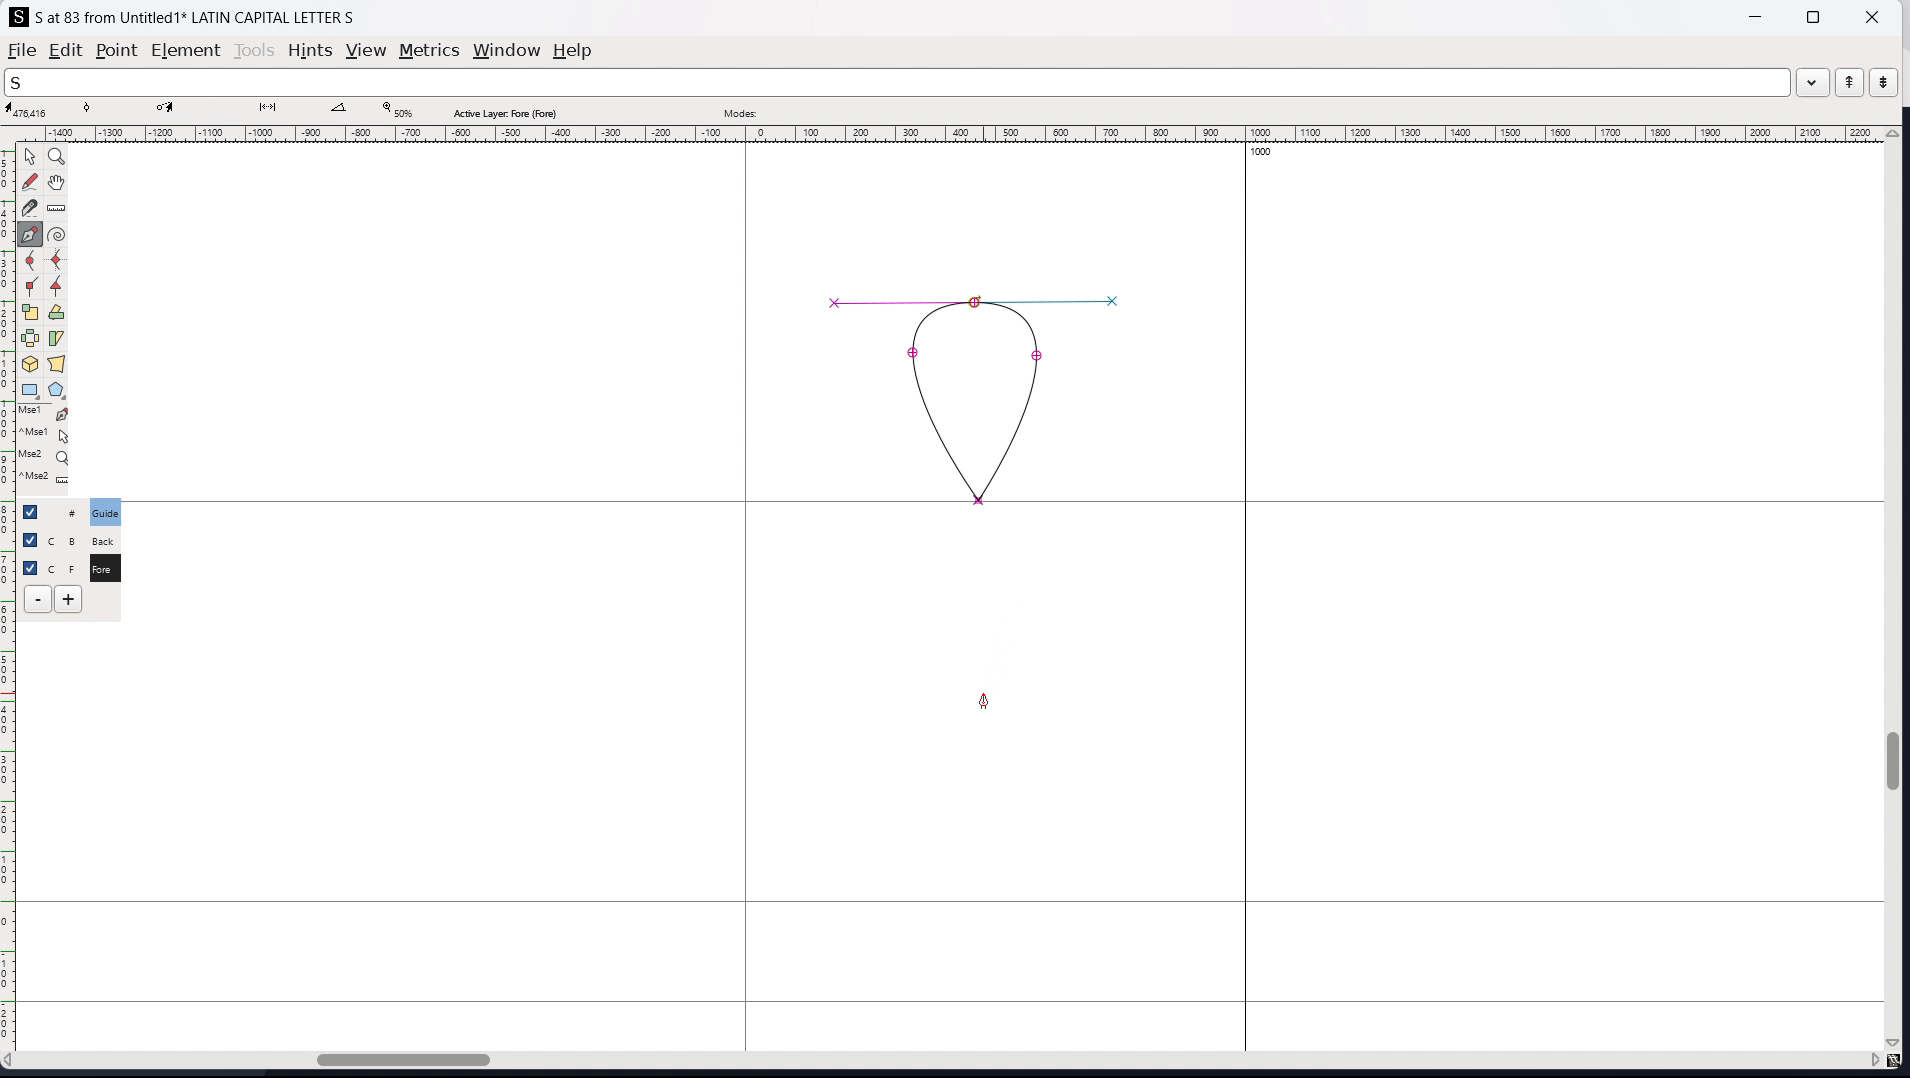 Image resolution: width=1910 pixels, height=1078 pixels. I want to click on distance between points, so click(279, 109).